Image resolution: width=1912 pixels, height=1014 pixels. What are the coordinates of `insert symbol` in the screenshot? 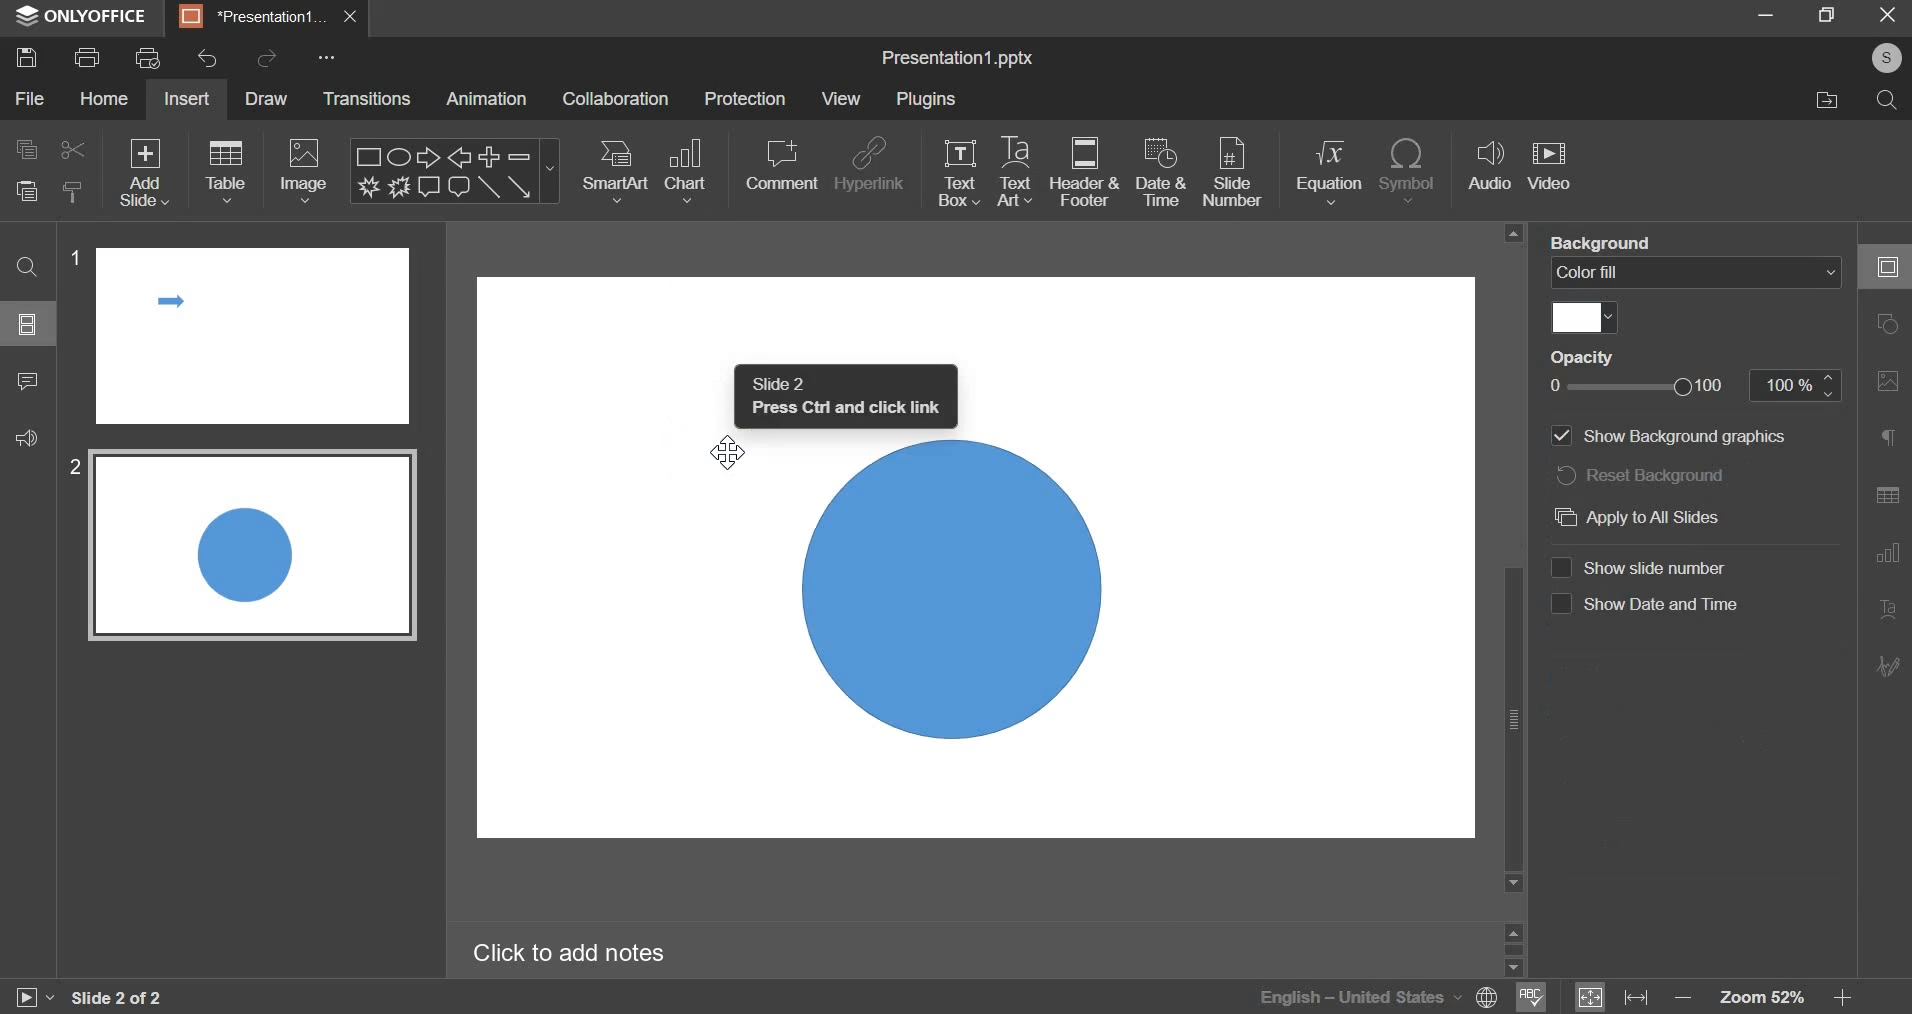 It's located at (1407, 175).